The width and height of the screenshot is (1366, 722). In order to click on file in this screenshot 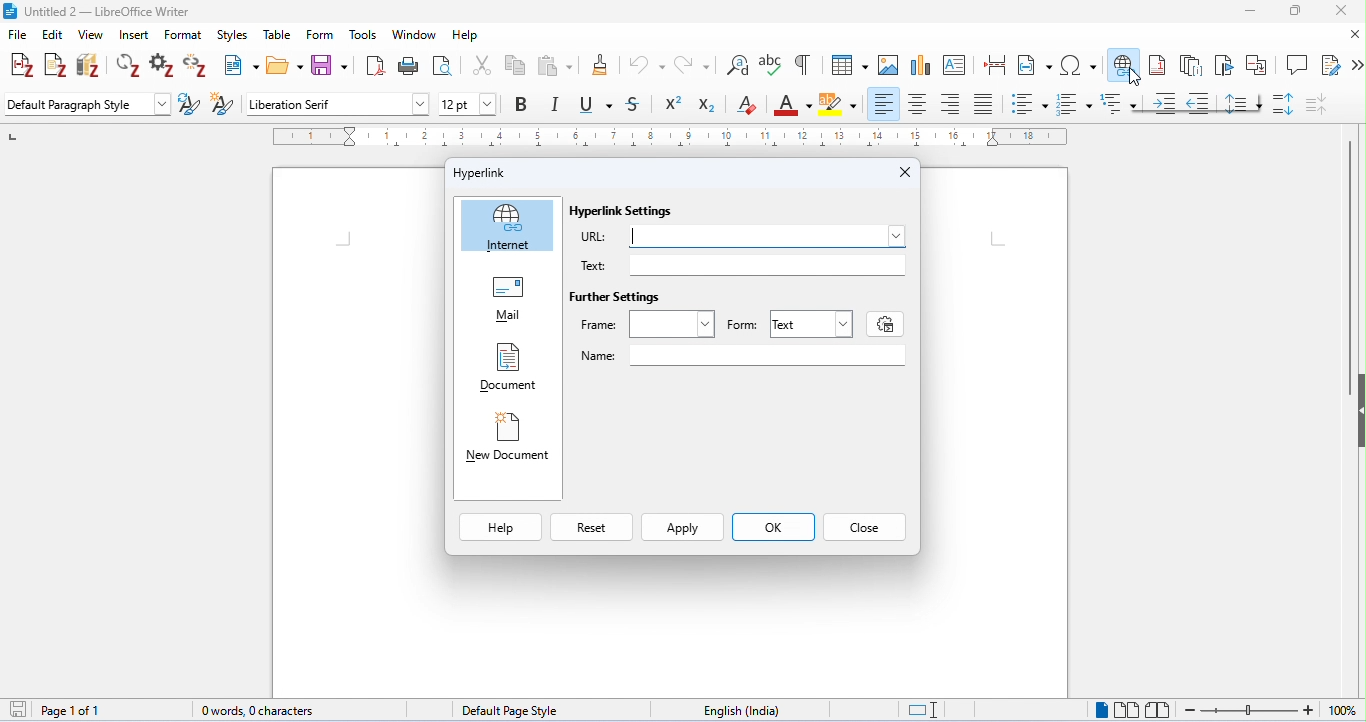, I will do `click(19, 35)`.